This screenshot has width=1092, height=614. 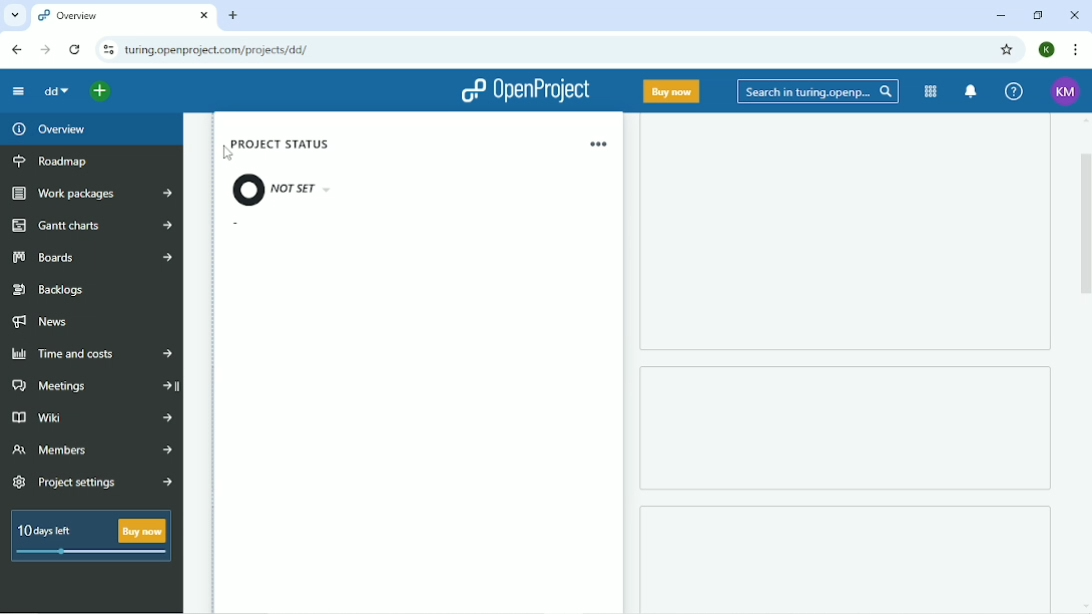 I want to click on Account, so click(x=1066, y=91).